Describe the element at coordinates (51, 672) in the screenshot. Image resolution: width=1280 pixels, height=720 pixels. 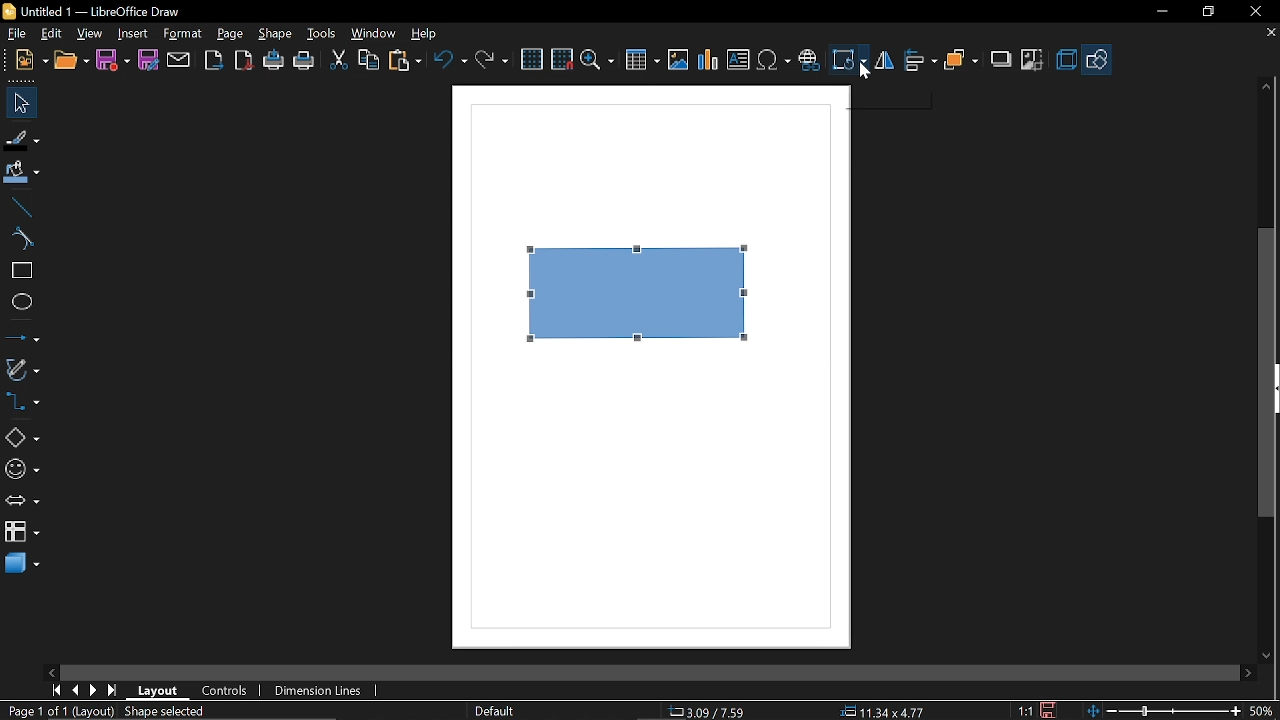
I see `Move left` at that location.